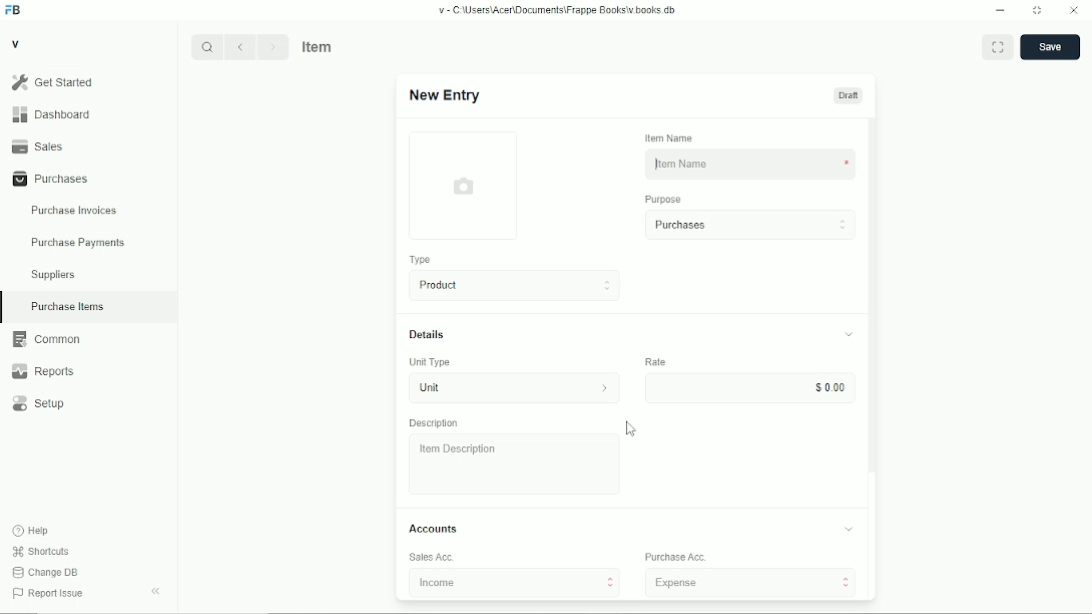  What do you see at coordinates (42, 371) in the screenshot?
I see `reports` at bounding box center [42, 371].